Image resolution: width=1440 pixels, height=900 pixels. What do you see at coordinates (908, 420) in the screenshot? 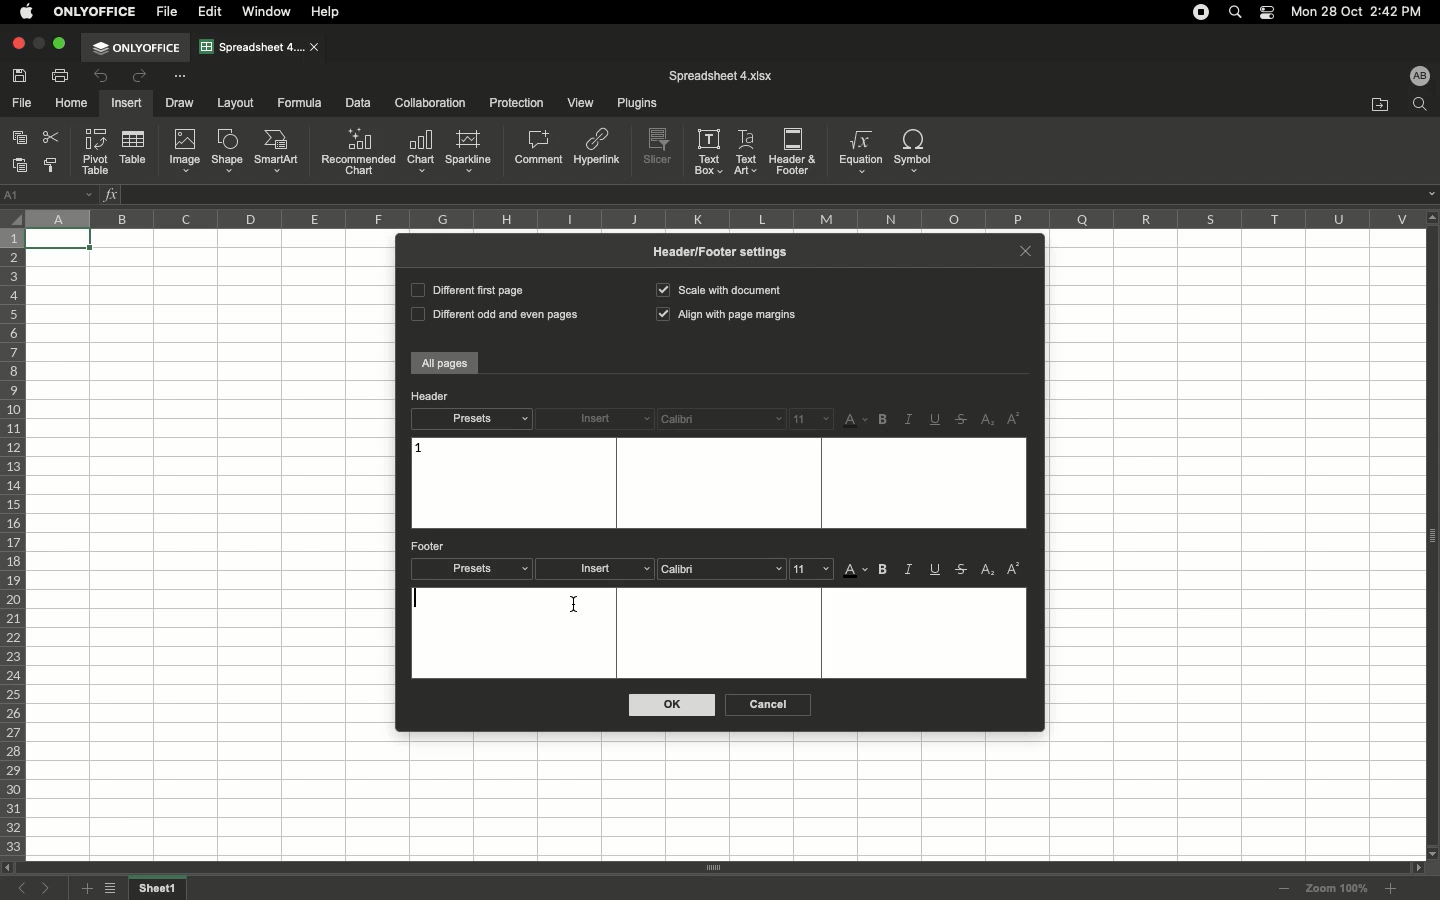
I see `Italics` at bounding box center [908, 420].